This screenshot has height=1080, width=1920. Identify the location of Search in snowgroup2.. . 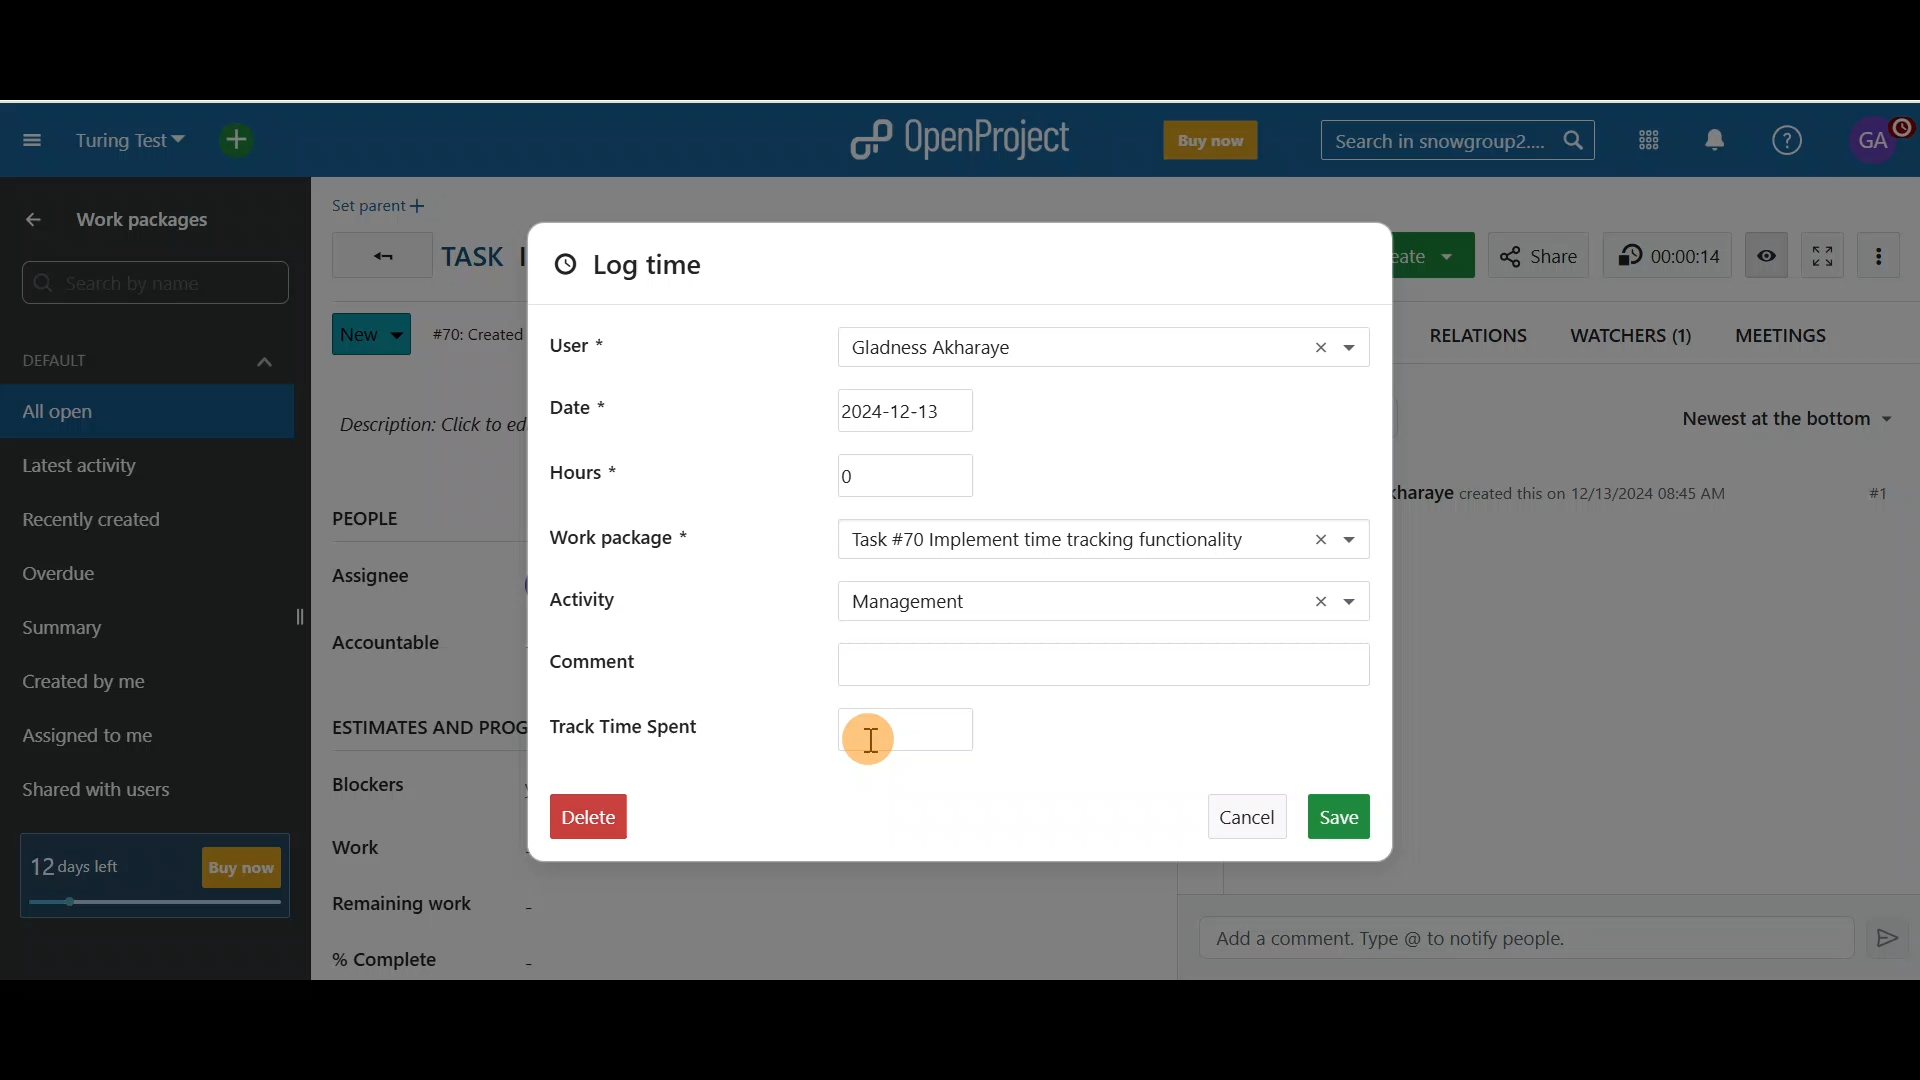
(1454, 140).